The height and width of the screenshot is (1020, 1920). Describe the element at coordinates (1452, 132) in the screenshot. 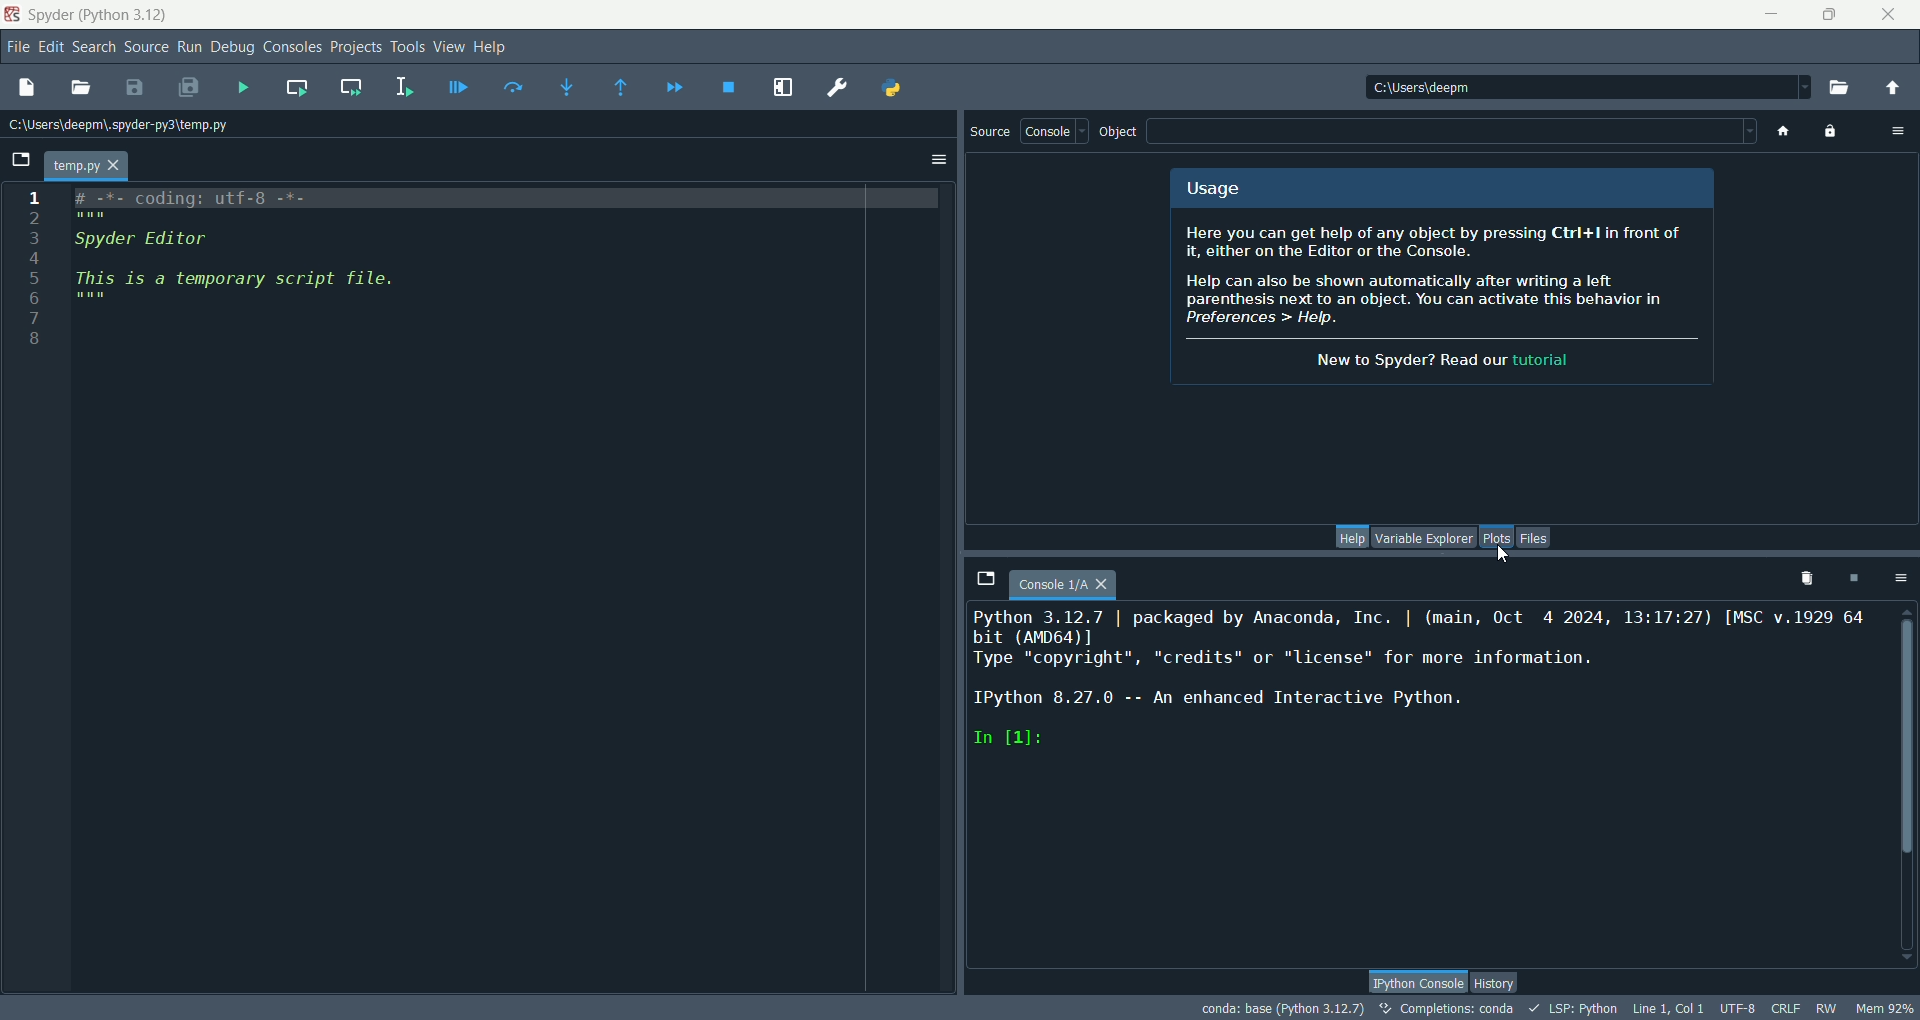

I see `text box` at that location.